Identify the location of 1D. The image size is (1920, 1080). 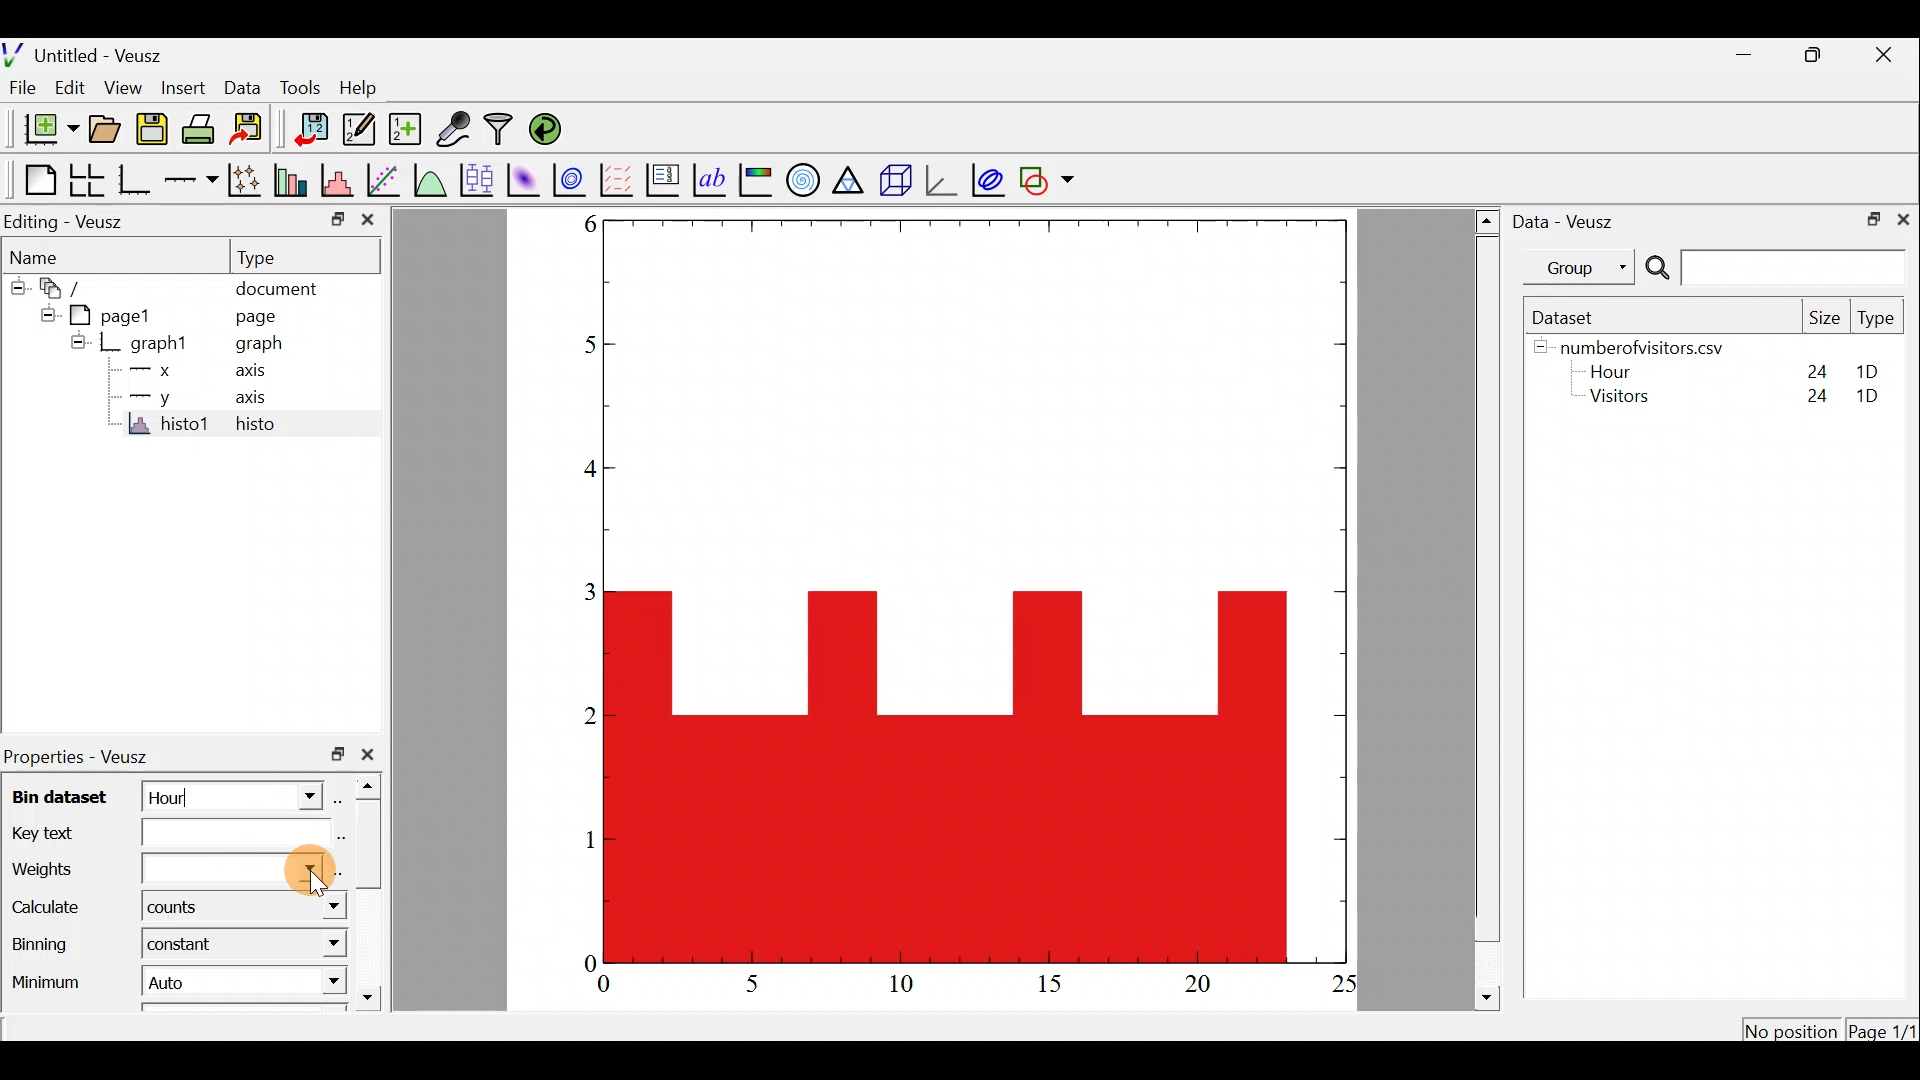
(1860, 367).